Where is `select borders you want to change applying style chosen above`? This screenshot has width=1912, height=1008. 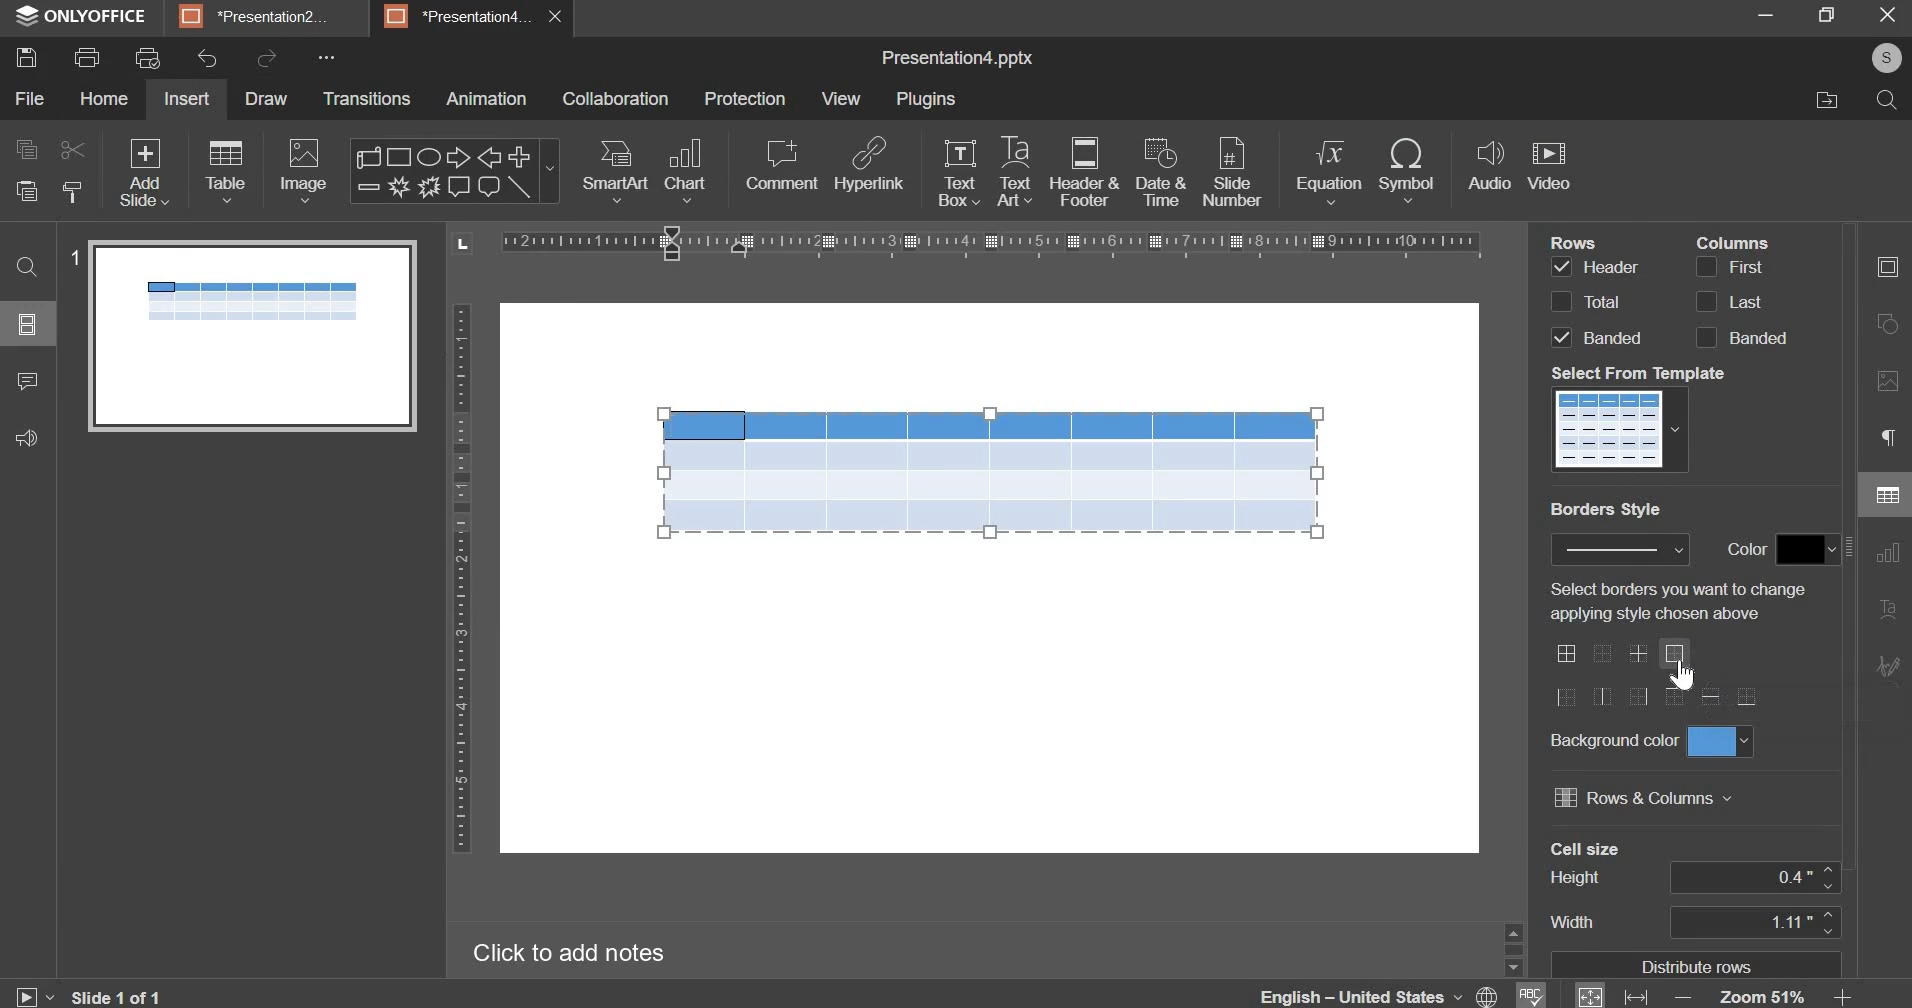 select borders you want to change applying style chosen above is located at coordinates (1679, 602).